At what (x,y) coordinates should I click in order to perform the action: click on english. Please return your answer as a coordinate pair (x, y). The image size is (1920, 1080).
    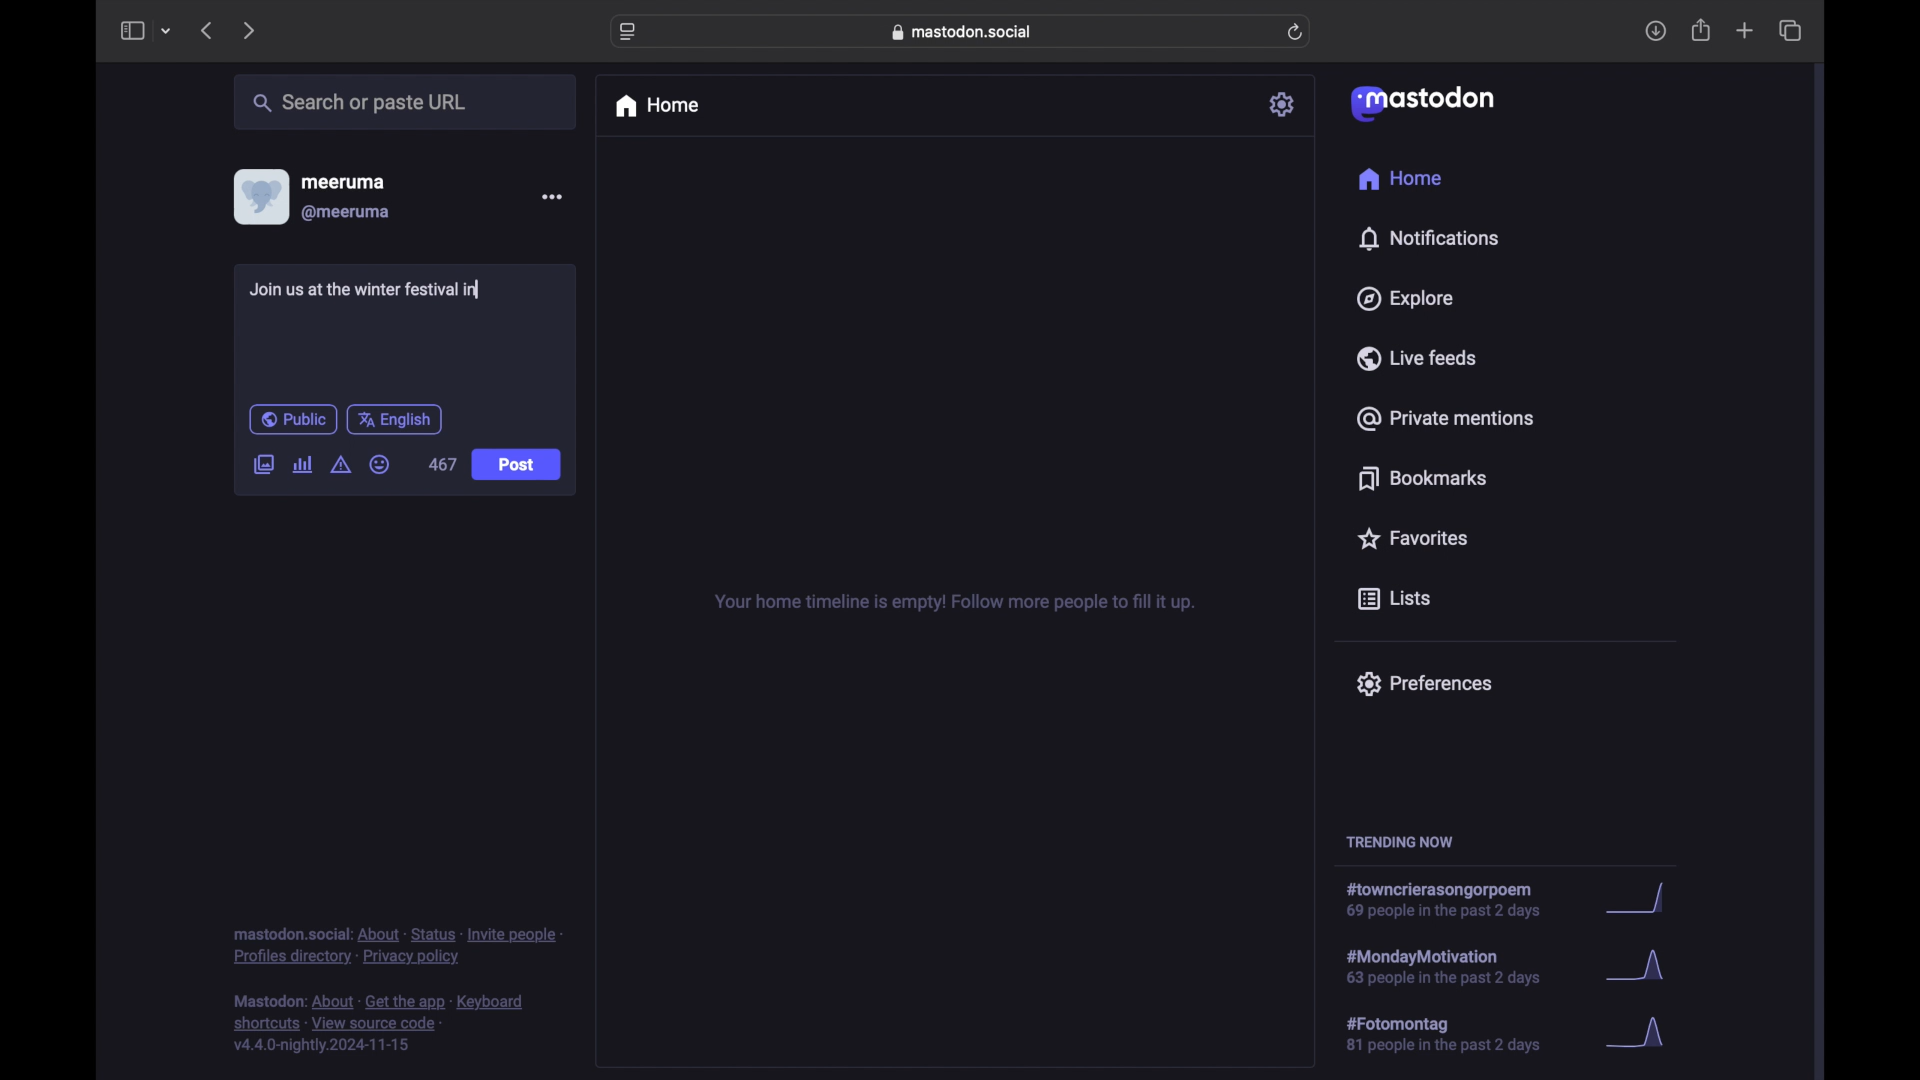
    Looking at the image, I should click on (395, 419).